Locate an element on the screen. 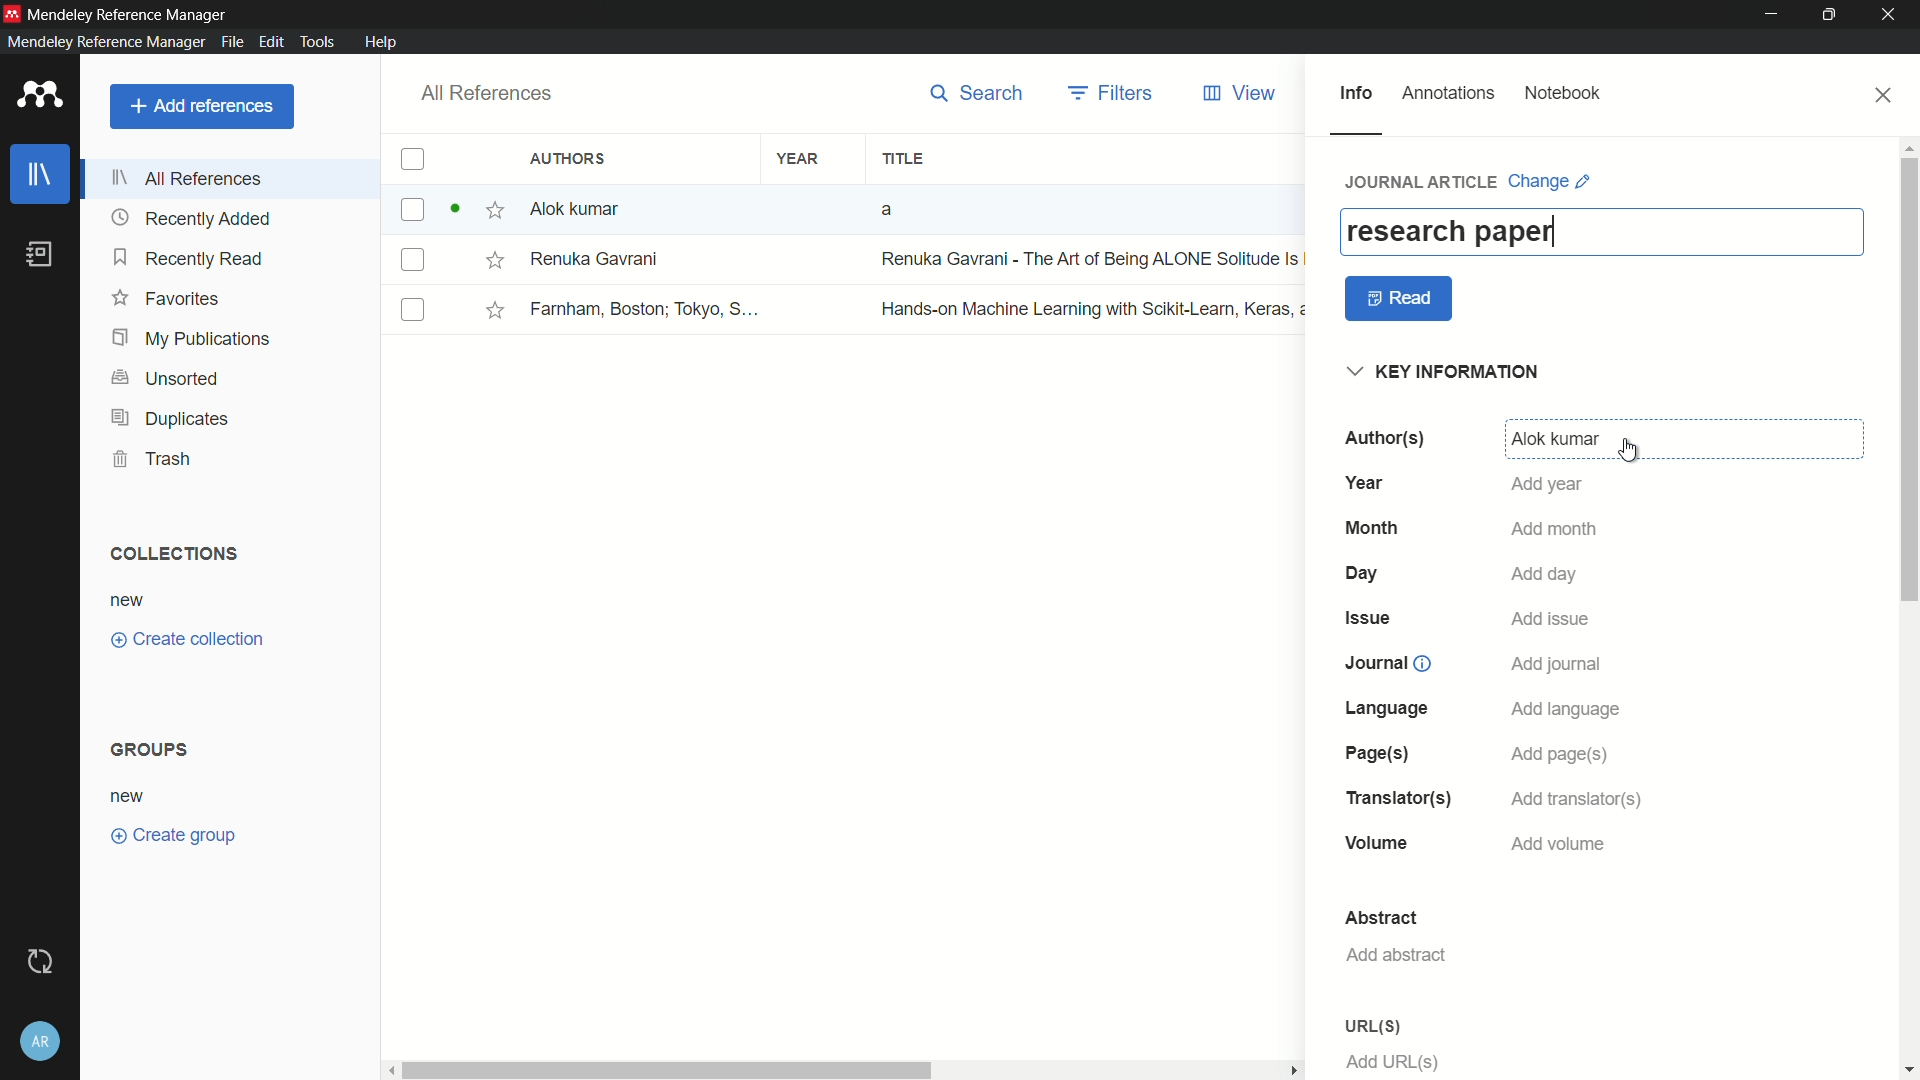  research paper is located at coordinates (1449, 231).